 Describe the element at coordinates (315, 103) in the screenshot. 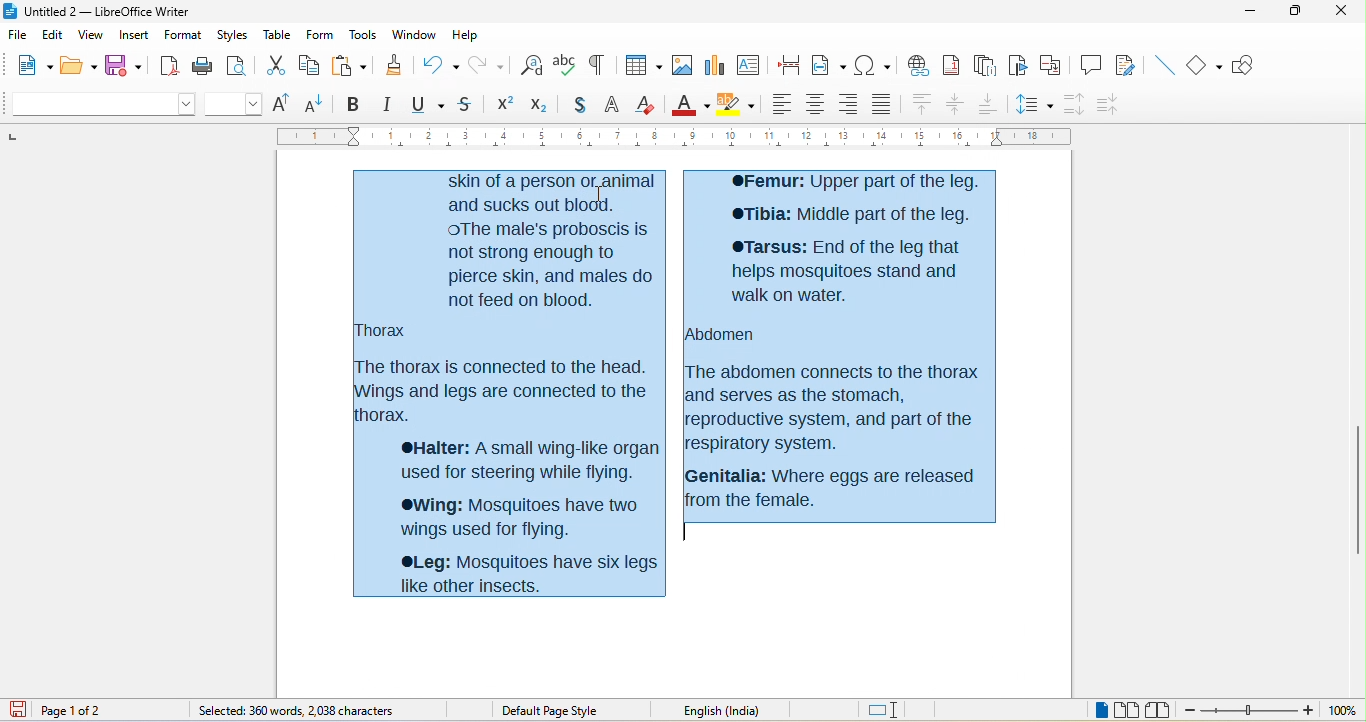

I see `decrease size` at that location.